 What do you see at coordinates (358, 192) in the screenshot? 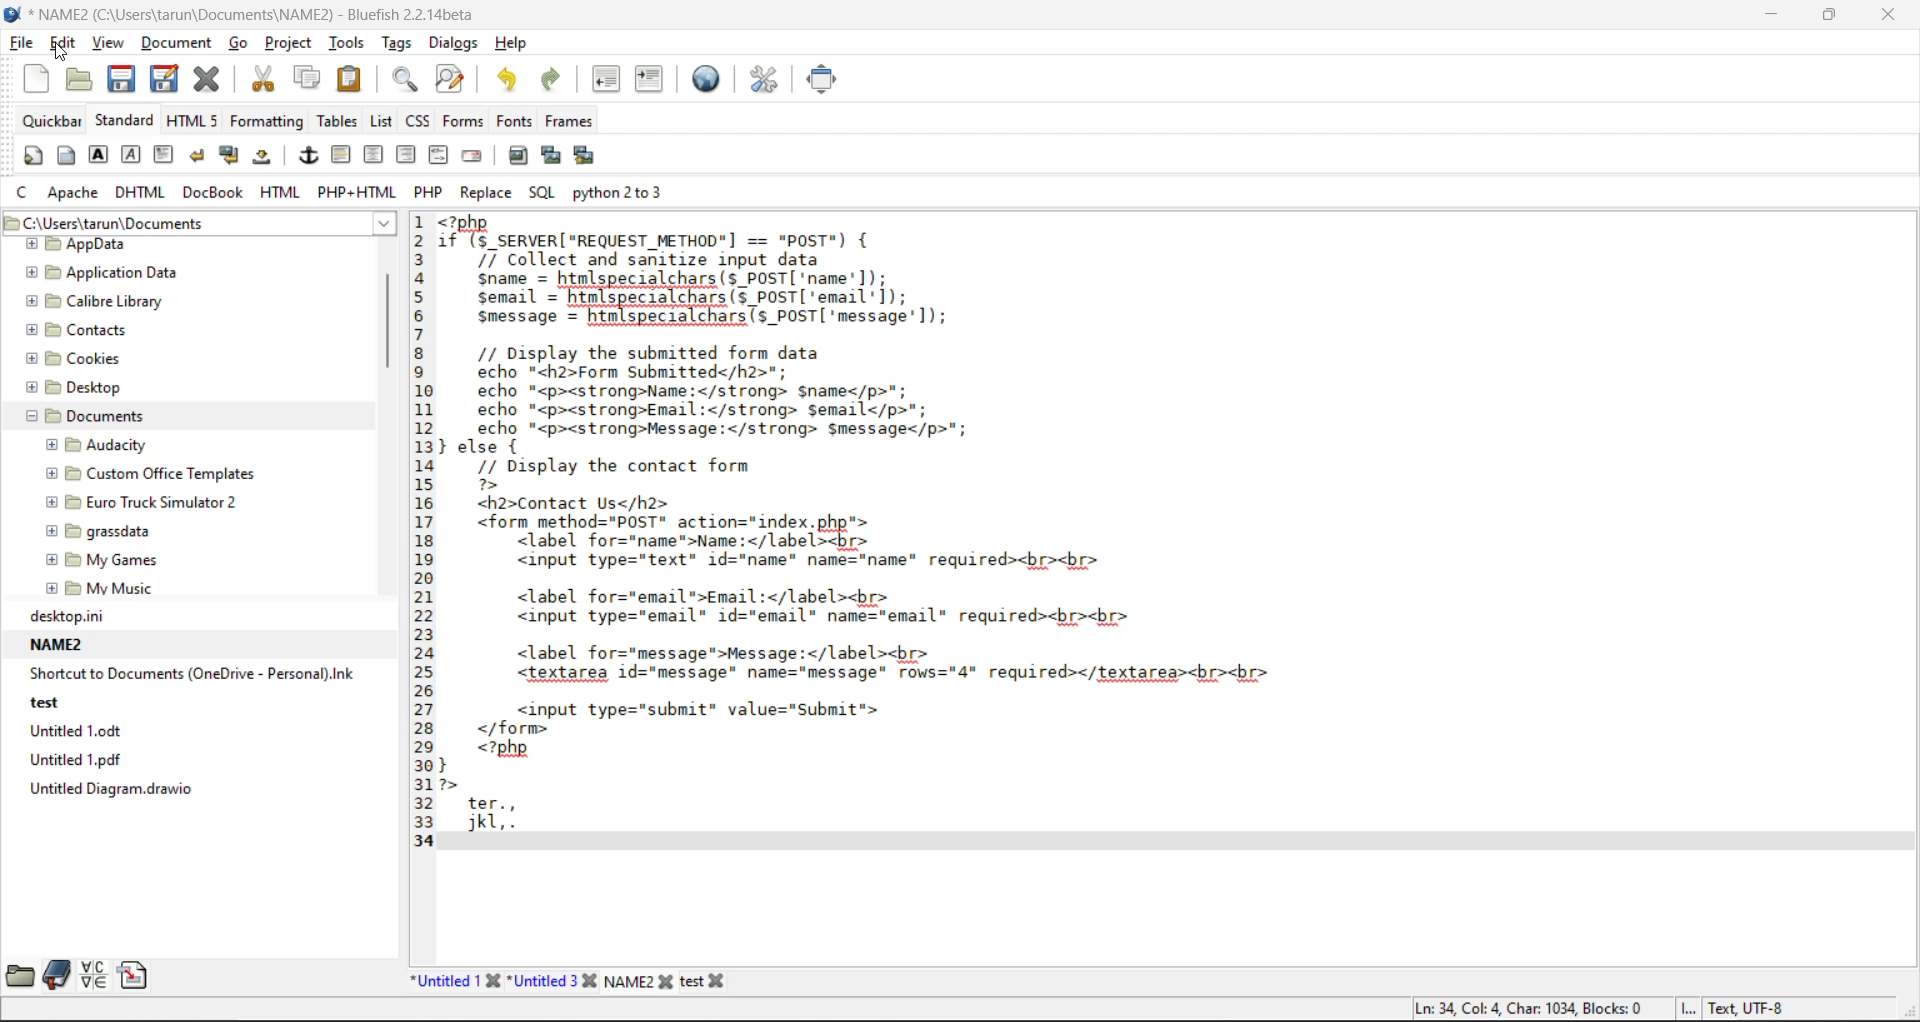
I see `php html` at bounding box center [358, 192].